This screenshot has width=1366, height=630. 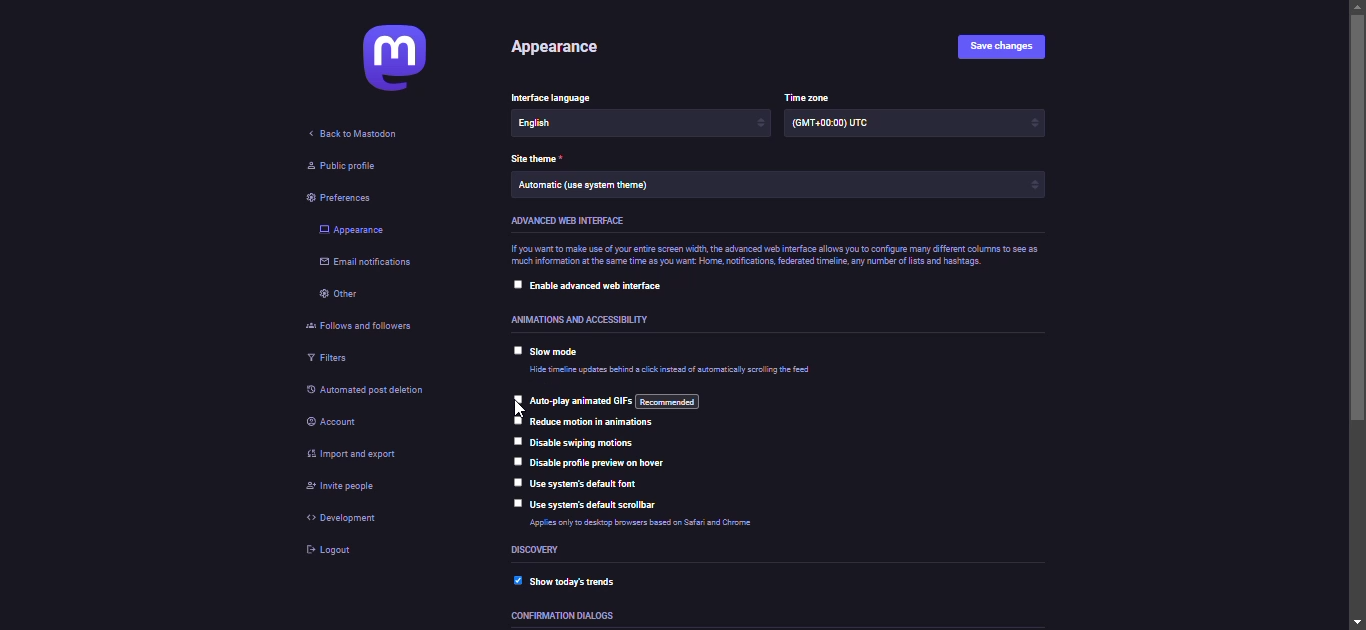 What do you see at coordinates (342, 517) in the screenshot?
I see `development` at bounding box center [342, 517].